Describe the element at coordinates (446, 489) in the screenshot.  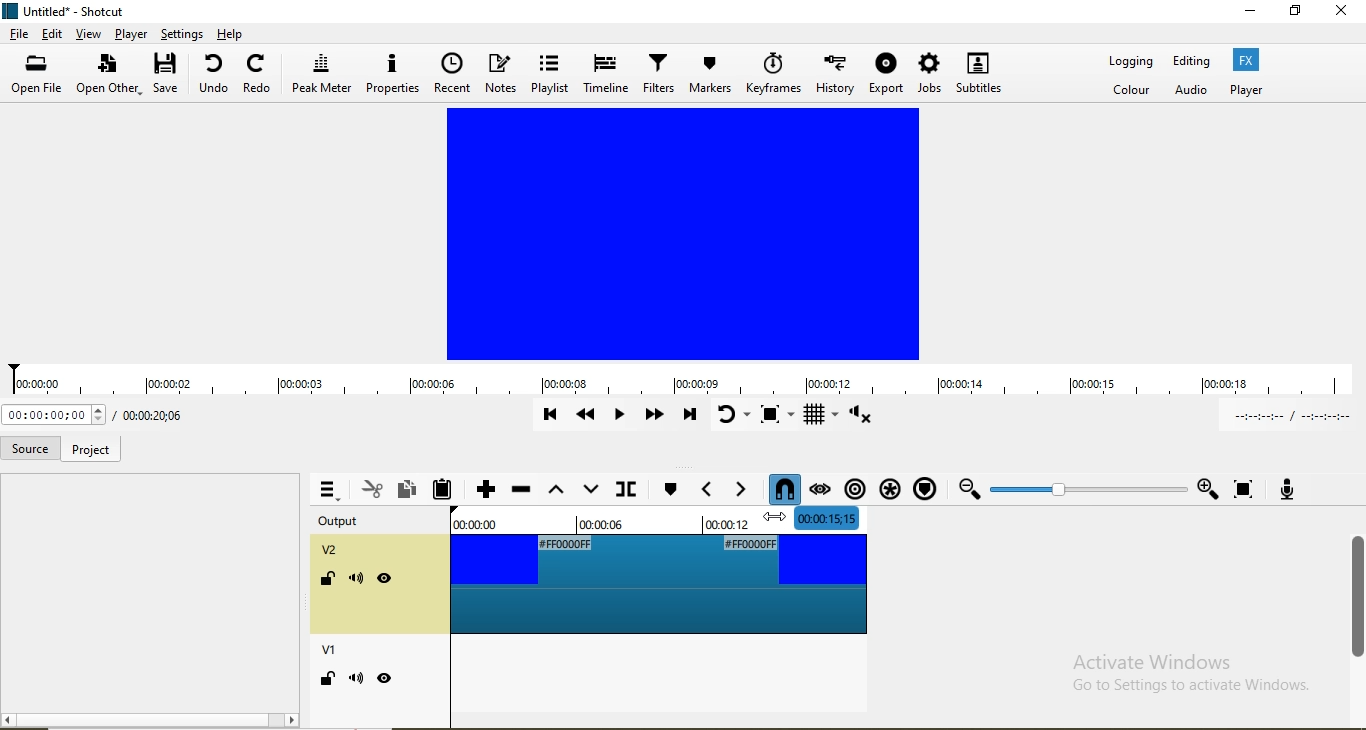
I see `Paste ` at that location.